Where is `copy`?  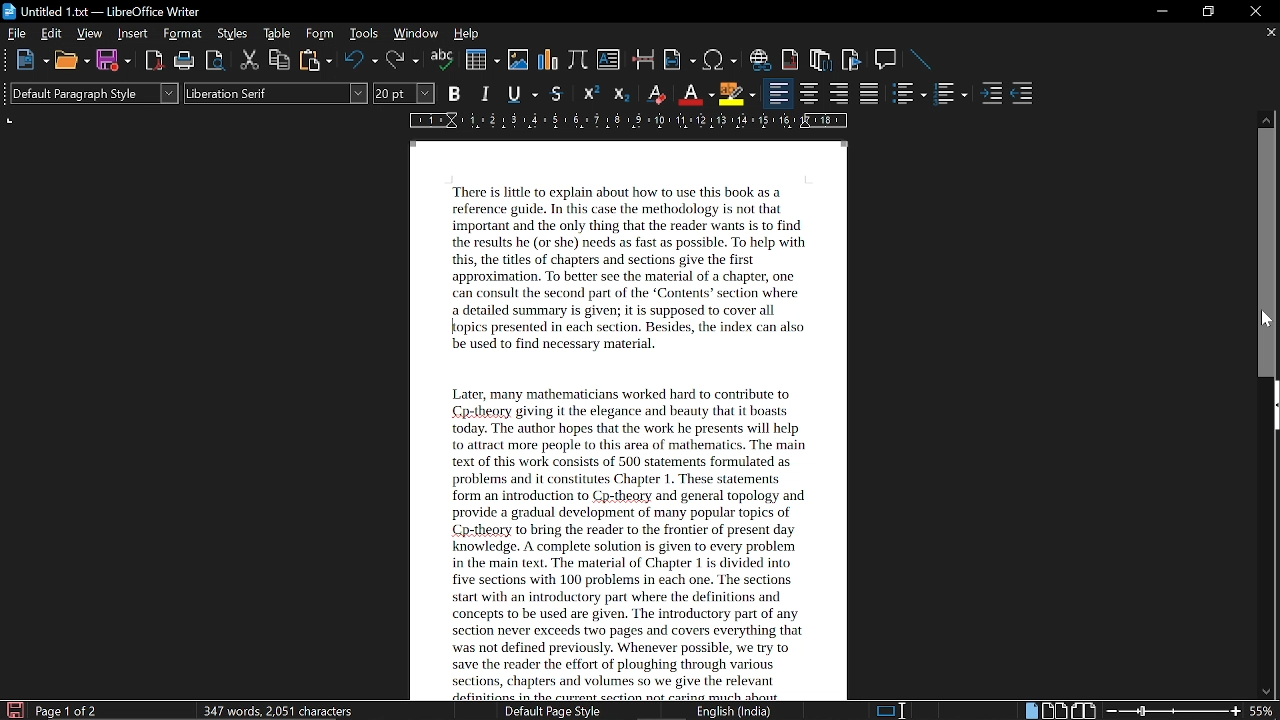
copy is located at coordinates (280, 61).